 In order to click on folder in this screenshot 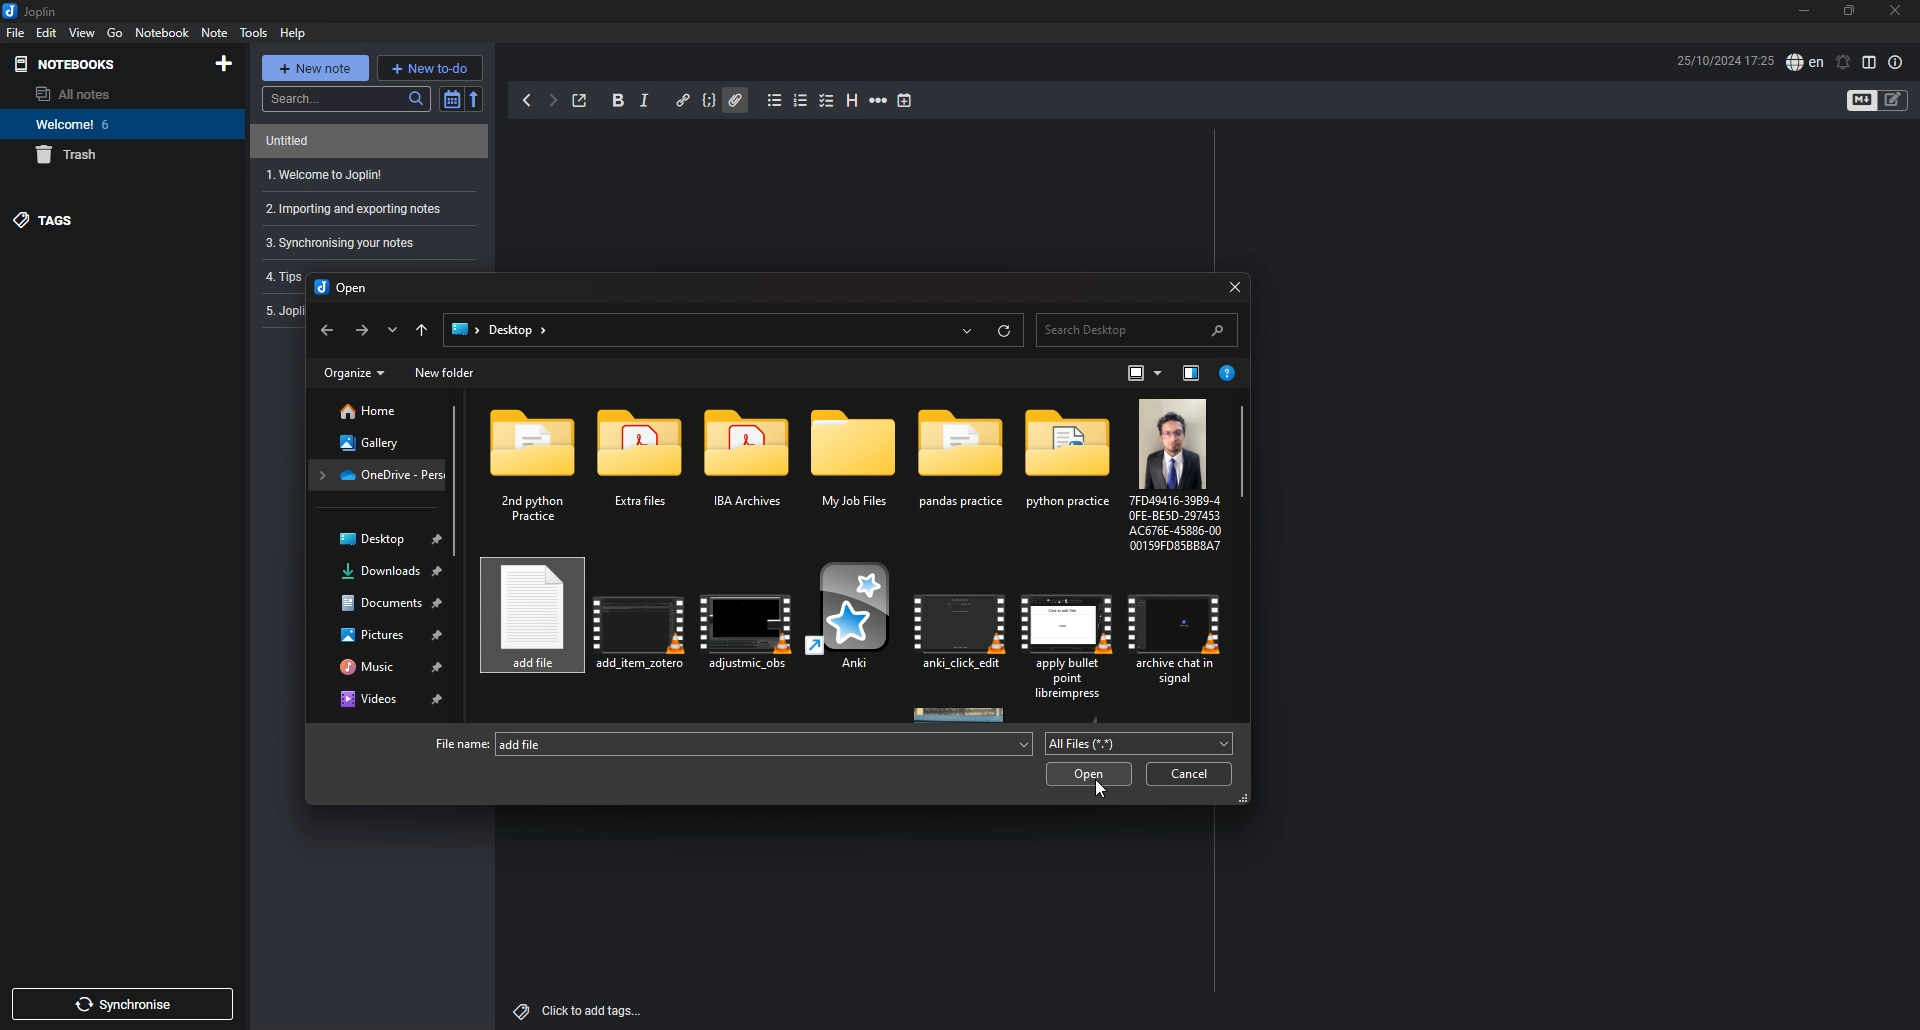, I will do `click(646, 467)`.